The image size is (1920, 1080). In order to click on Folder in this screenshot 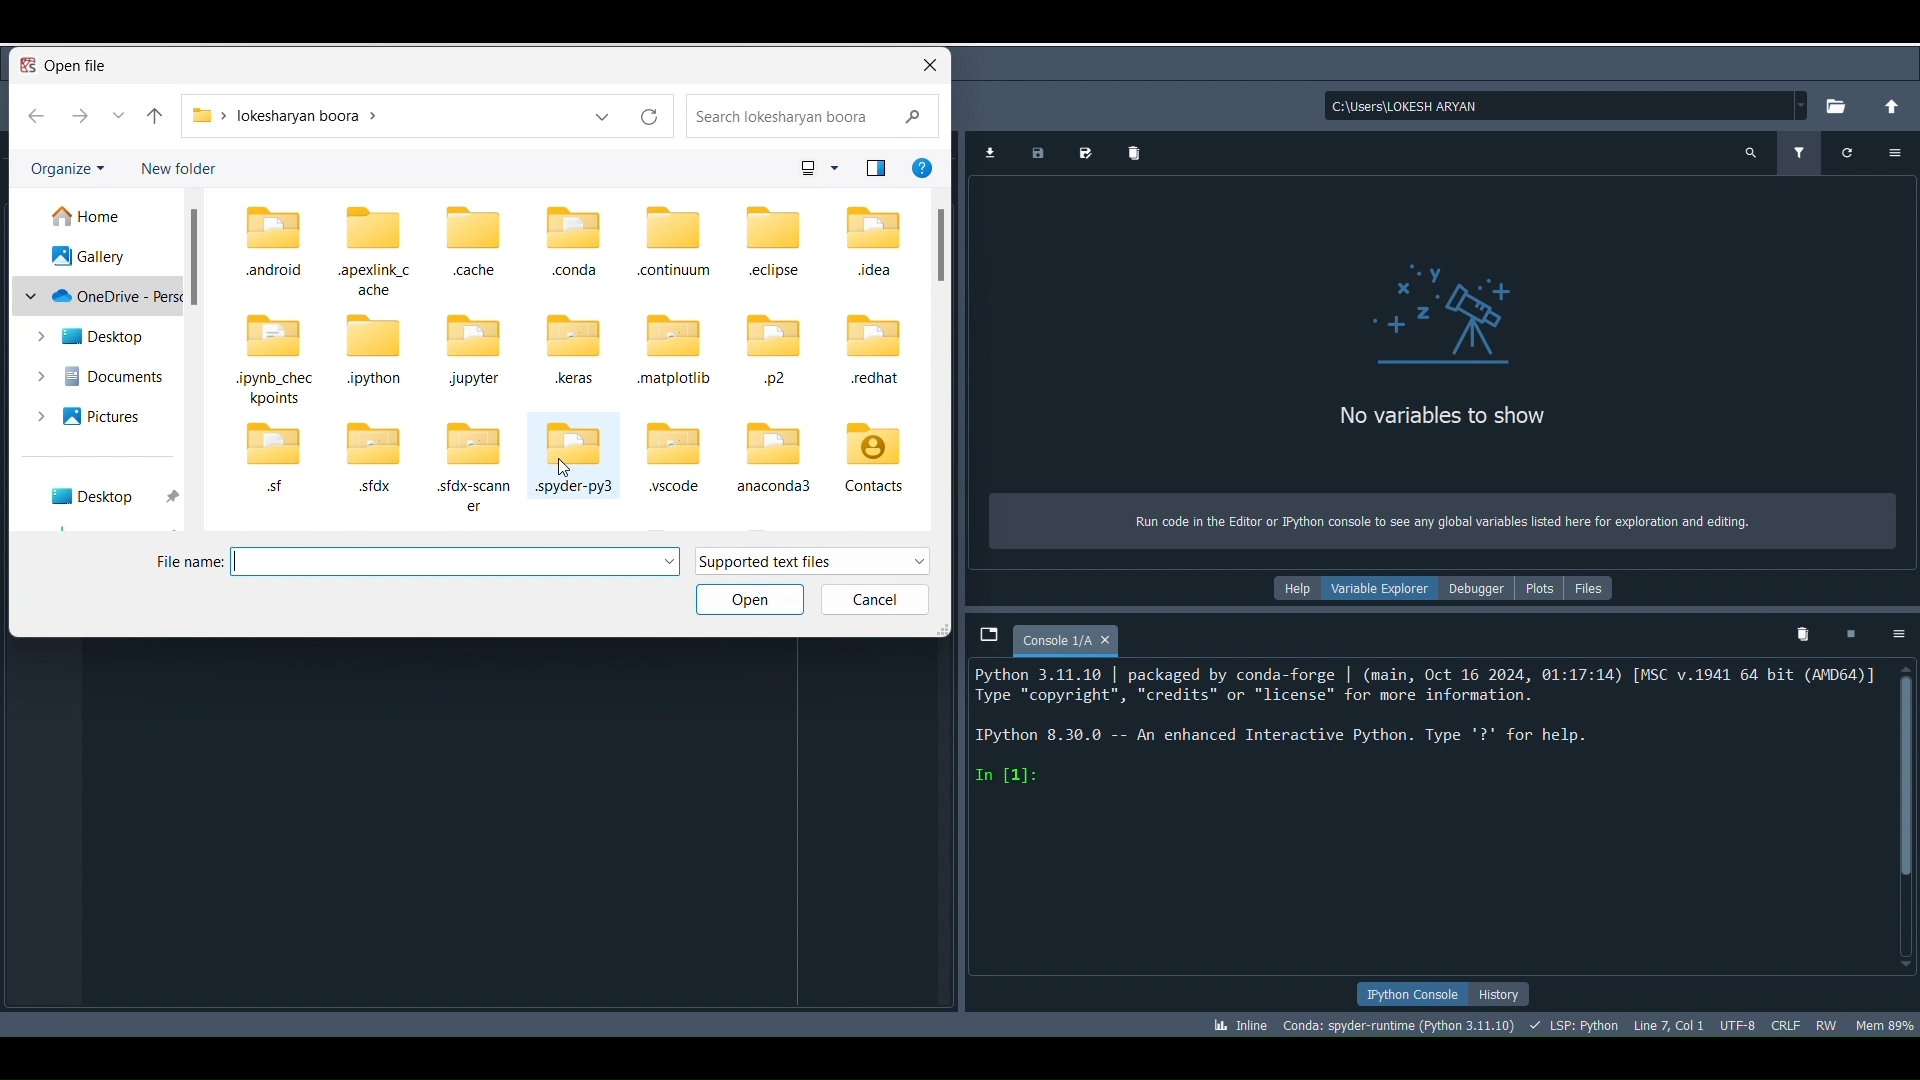, I will do `click(378, 350)`.